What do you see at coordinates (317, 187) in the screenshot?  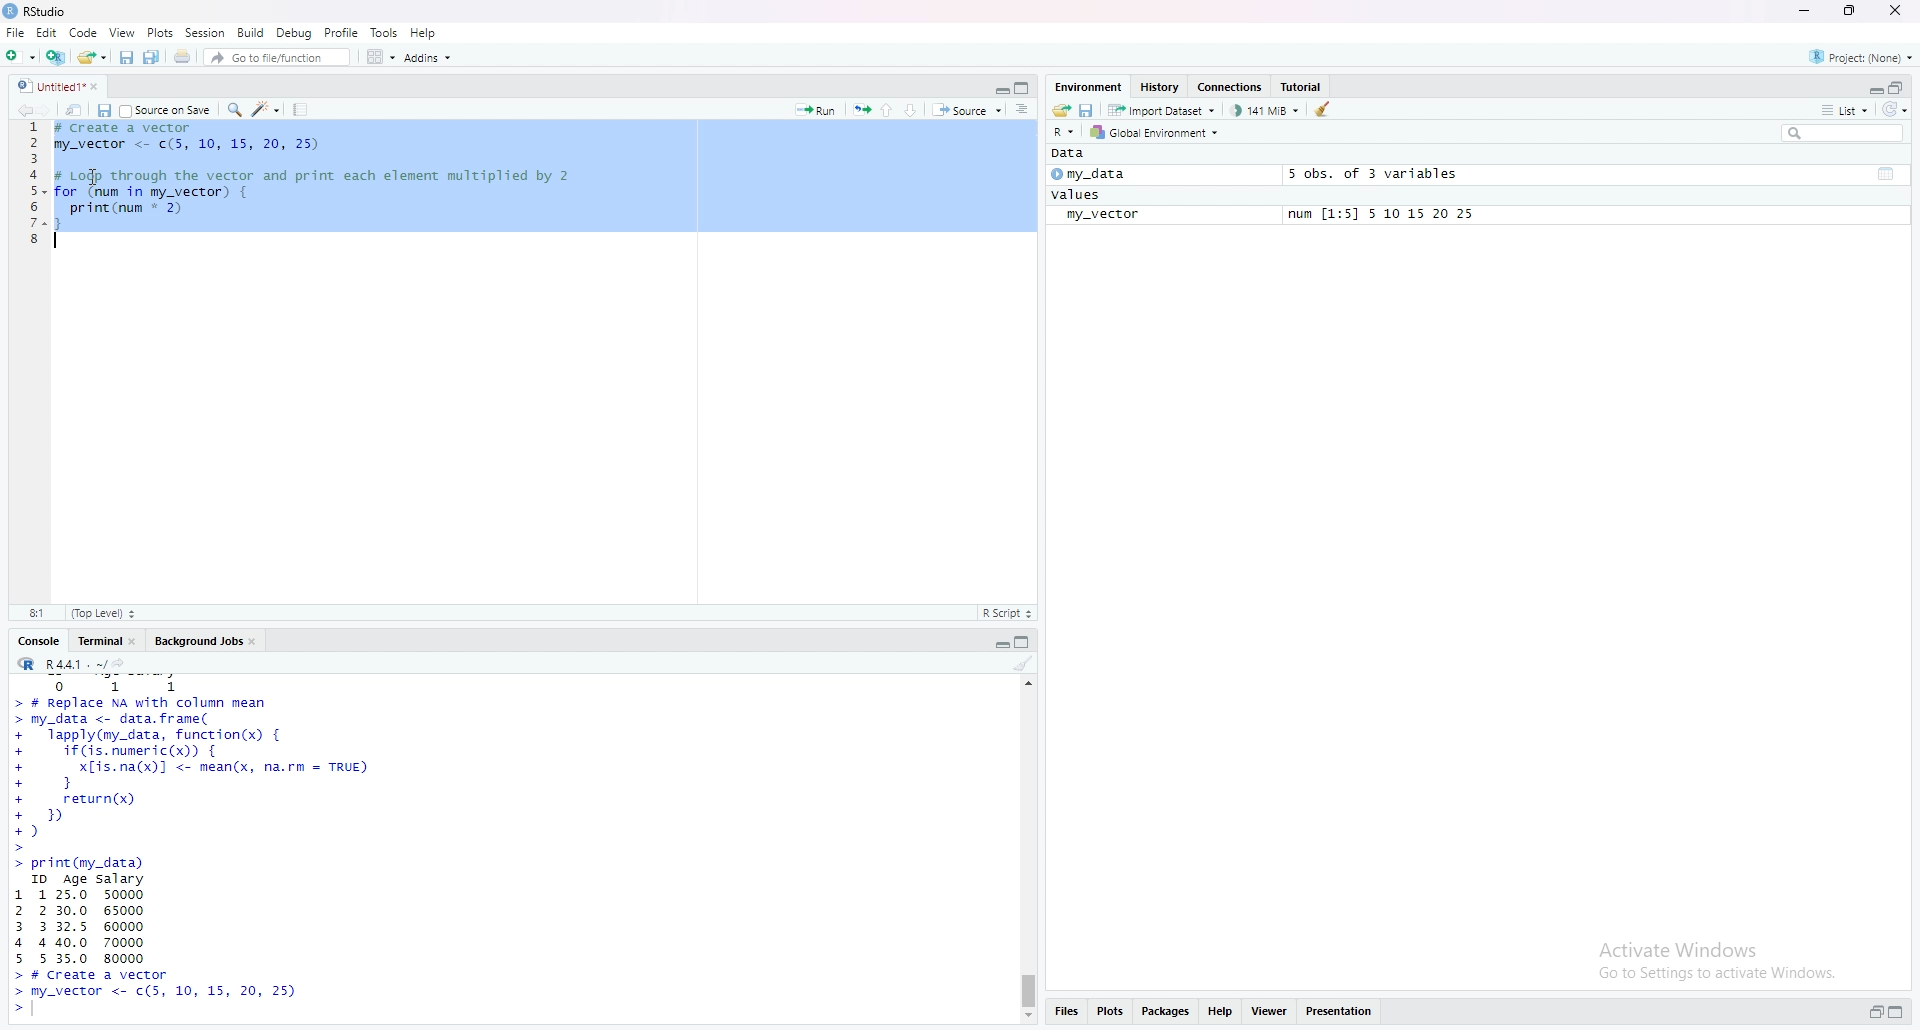 I see `data frame code` at bounding box center [317, 187].